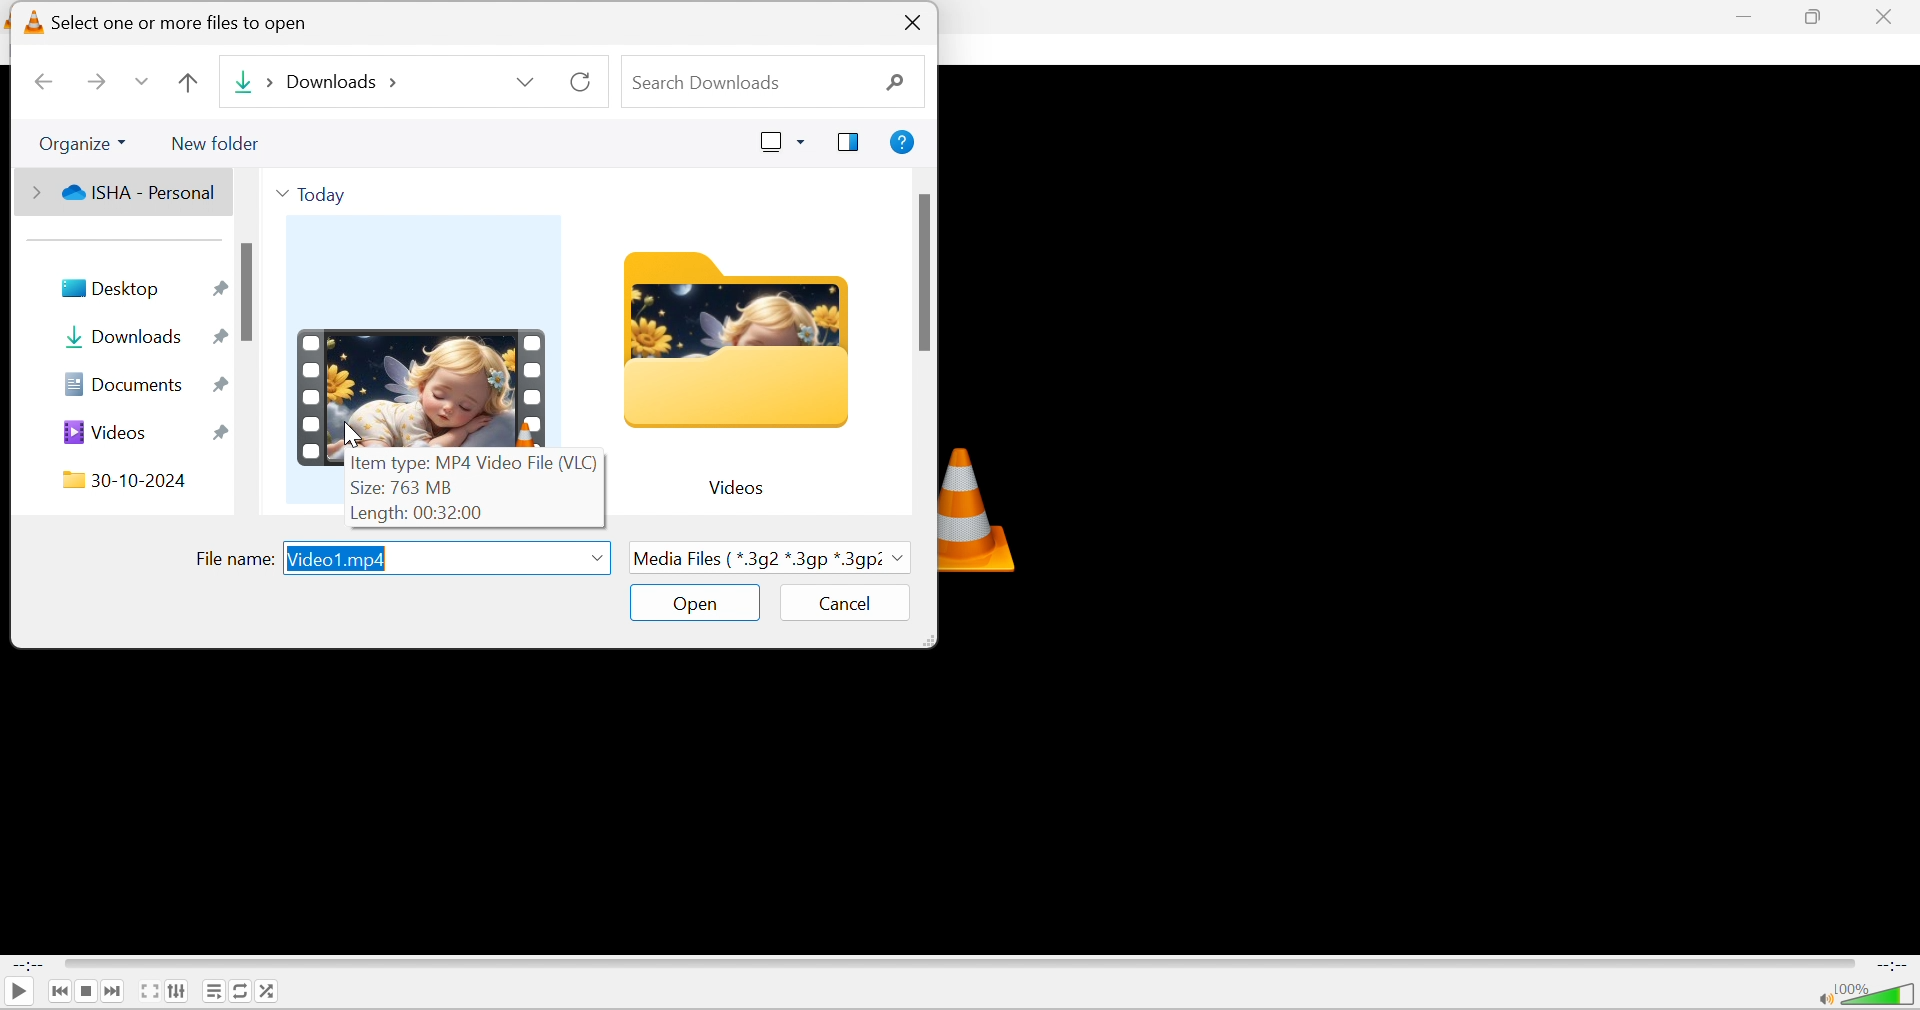 The image size is (1920, 1010). Describe the element at coordinates (105, 435) in the screenshot. I see `Videos` at that location.